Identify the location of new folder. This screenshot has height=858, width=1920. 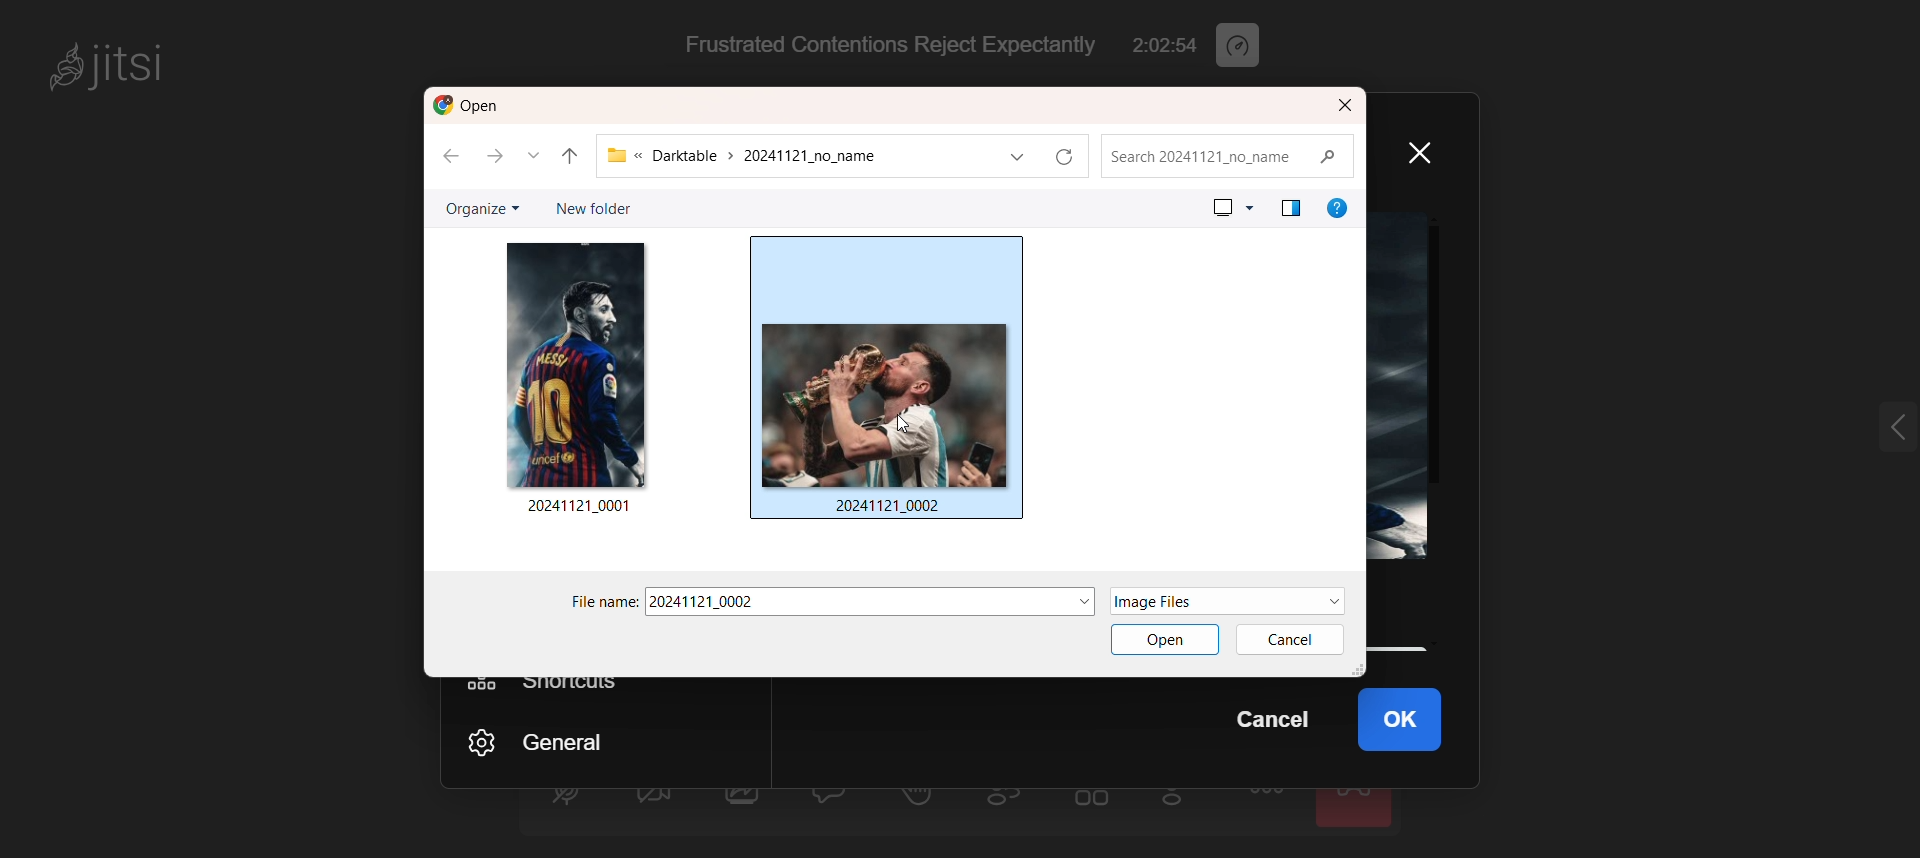
(588, 207).